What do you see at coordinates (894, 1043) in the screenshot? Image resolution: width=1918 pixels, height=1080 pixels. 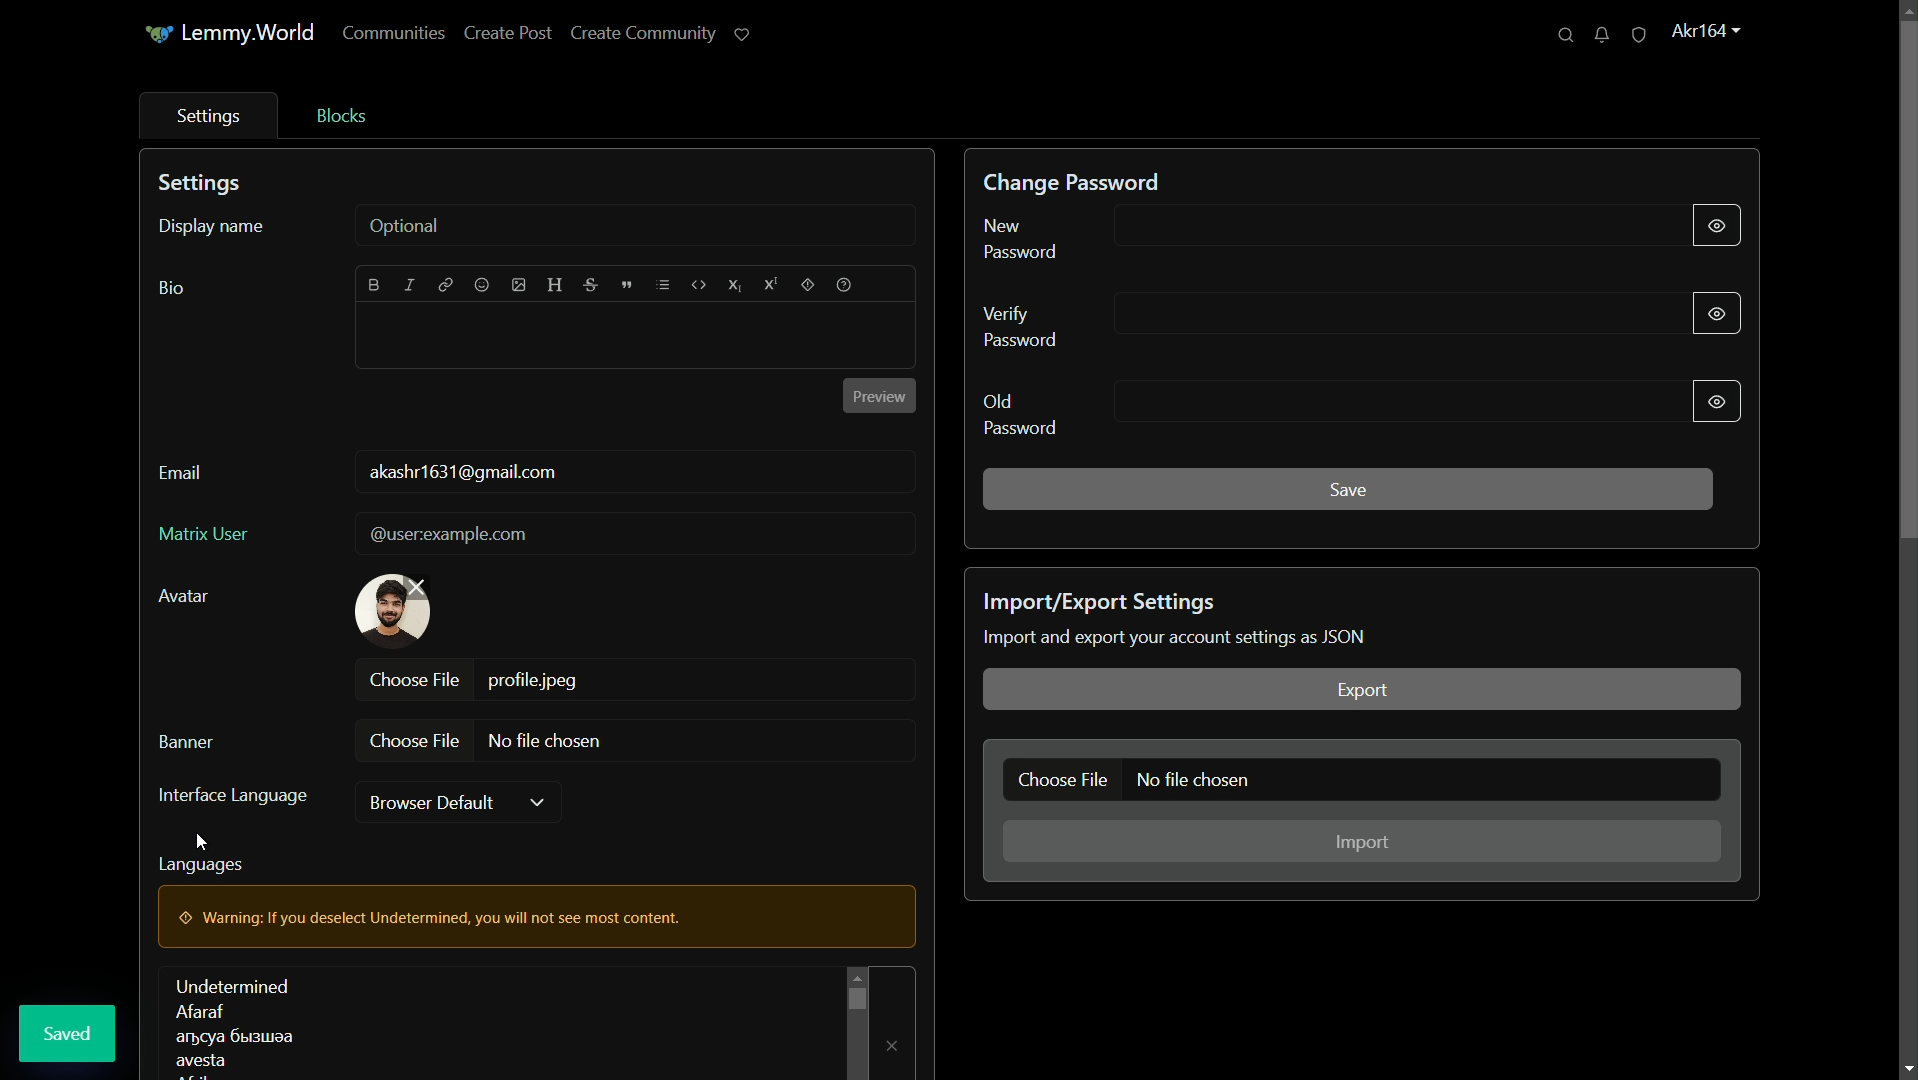 I see `remove` at bounding box center [894, 1043].